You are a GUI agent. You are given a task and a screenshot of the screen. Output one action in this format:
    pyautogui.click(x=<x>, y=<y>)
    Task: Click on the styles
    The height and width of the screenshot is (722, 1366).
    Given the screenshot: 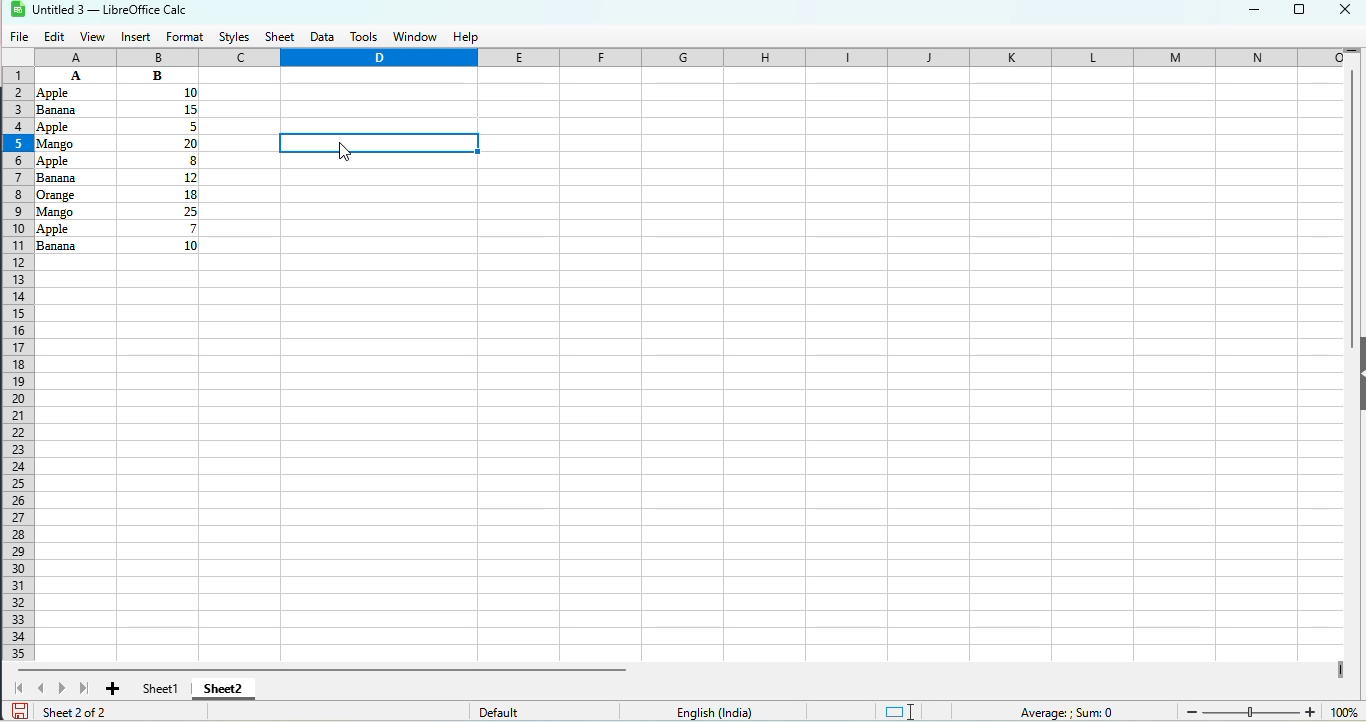 What is the action you would take?
    pyautogui.click(x=235, y=38)
    